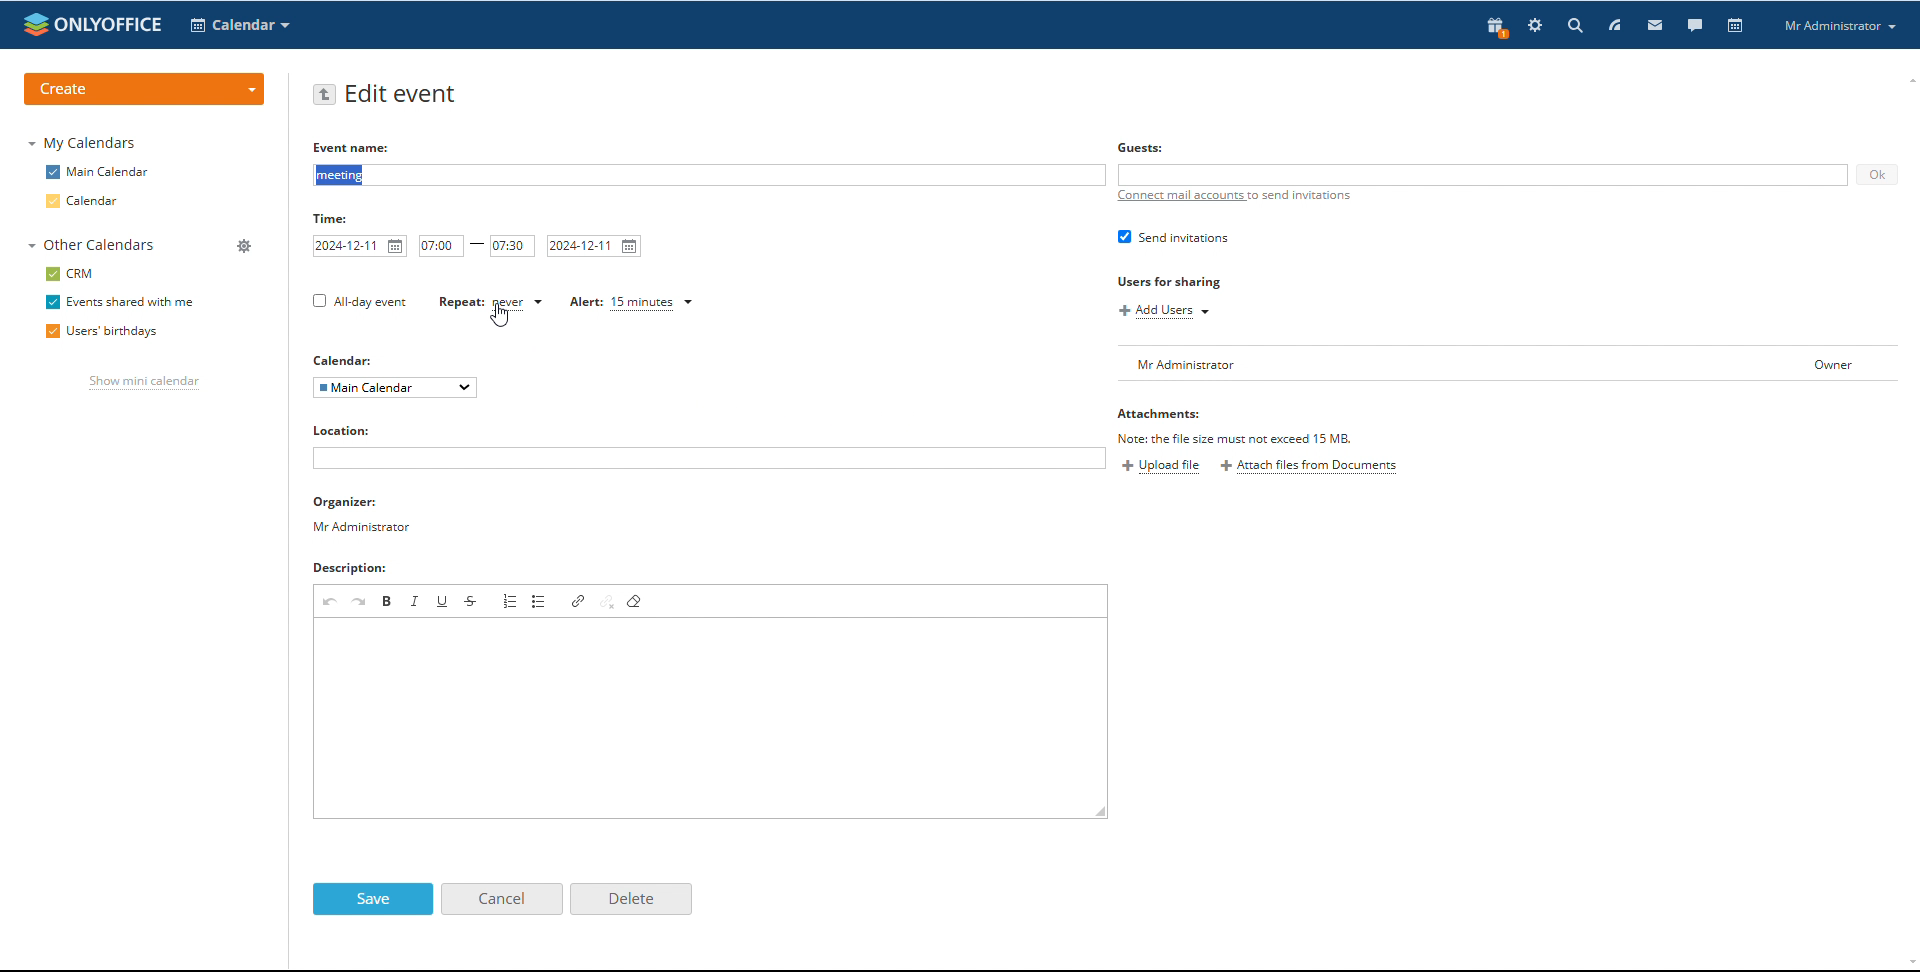  Describe the element at coordinates (373, 899) in the screenshot. I see `save` at that location.